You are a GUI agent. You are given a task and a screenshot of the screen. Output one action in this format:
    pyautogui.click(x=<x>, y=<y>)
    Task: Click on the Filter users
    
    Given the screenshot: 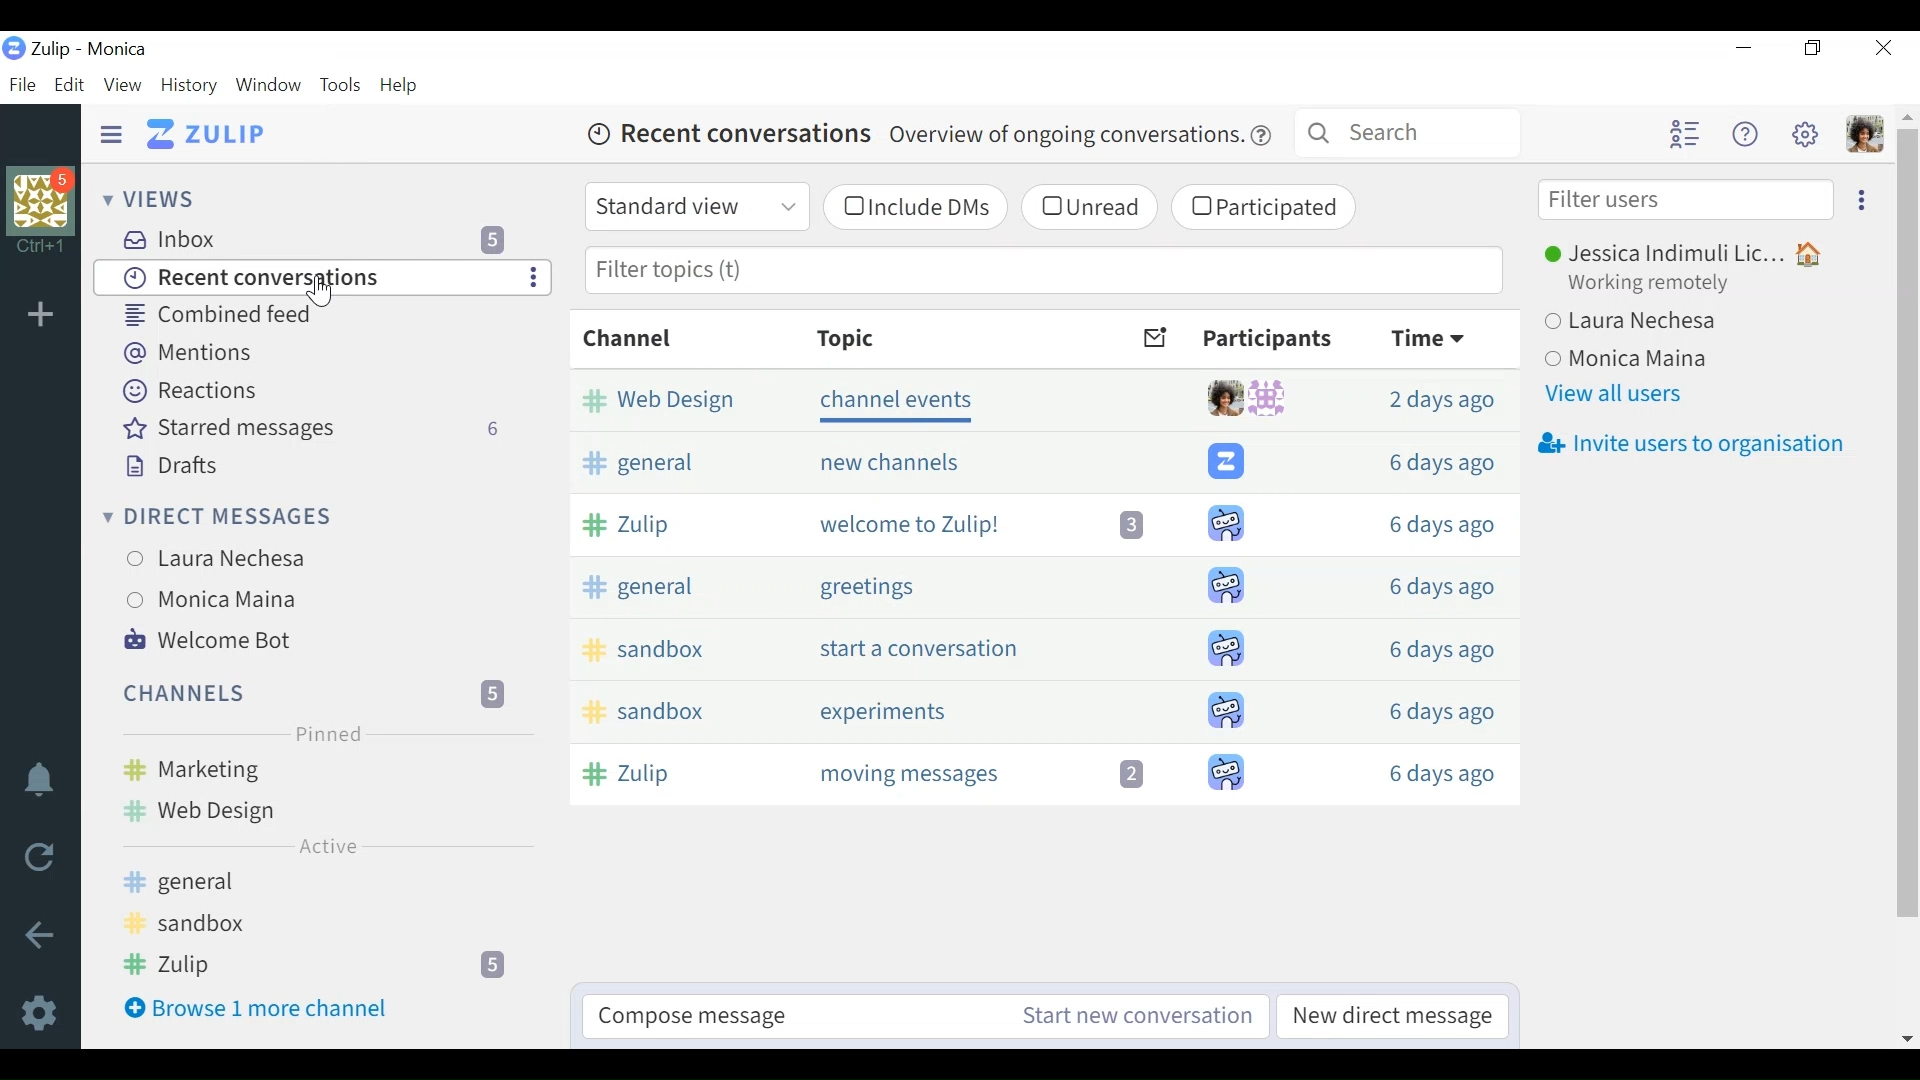 What is the action you would take?
    pyautogui.click(x=1687, y=199)
    